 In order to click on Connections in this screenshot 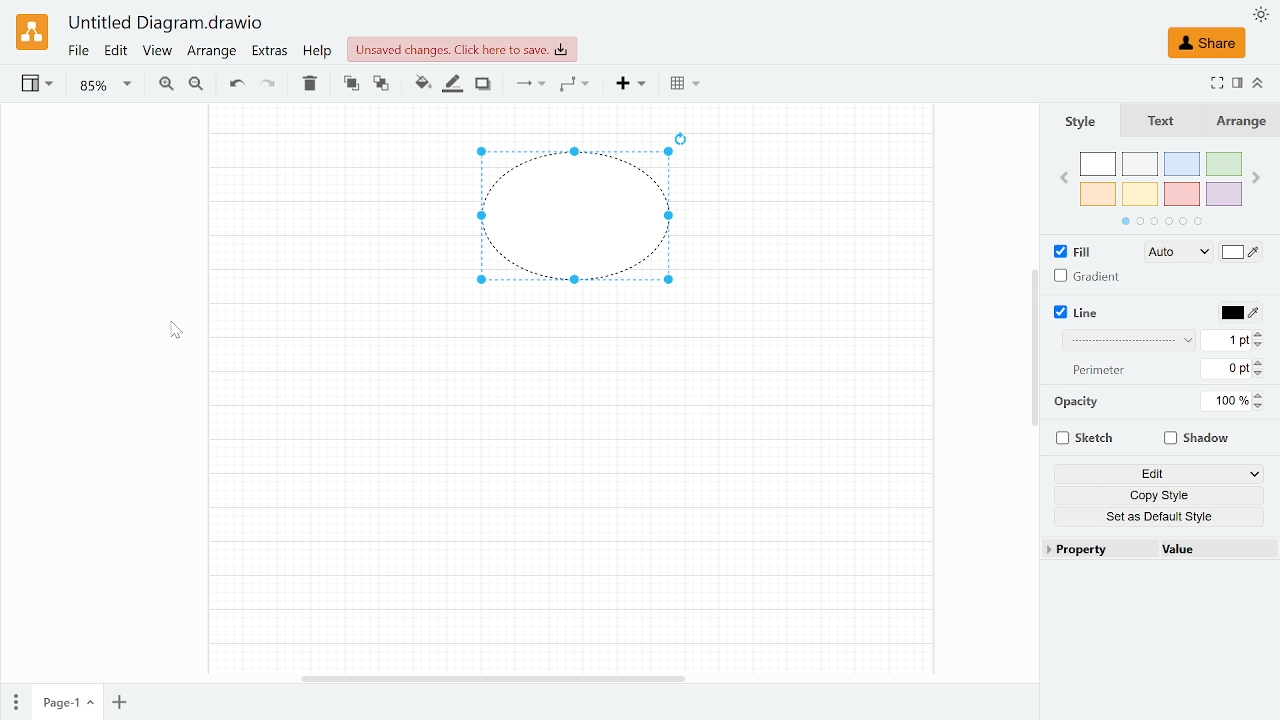, I will do `click(529, 85)`.